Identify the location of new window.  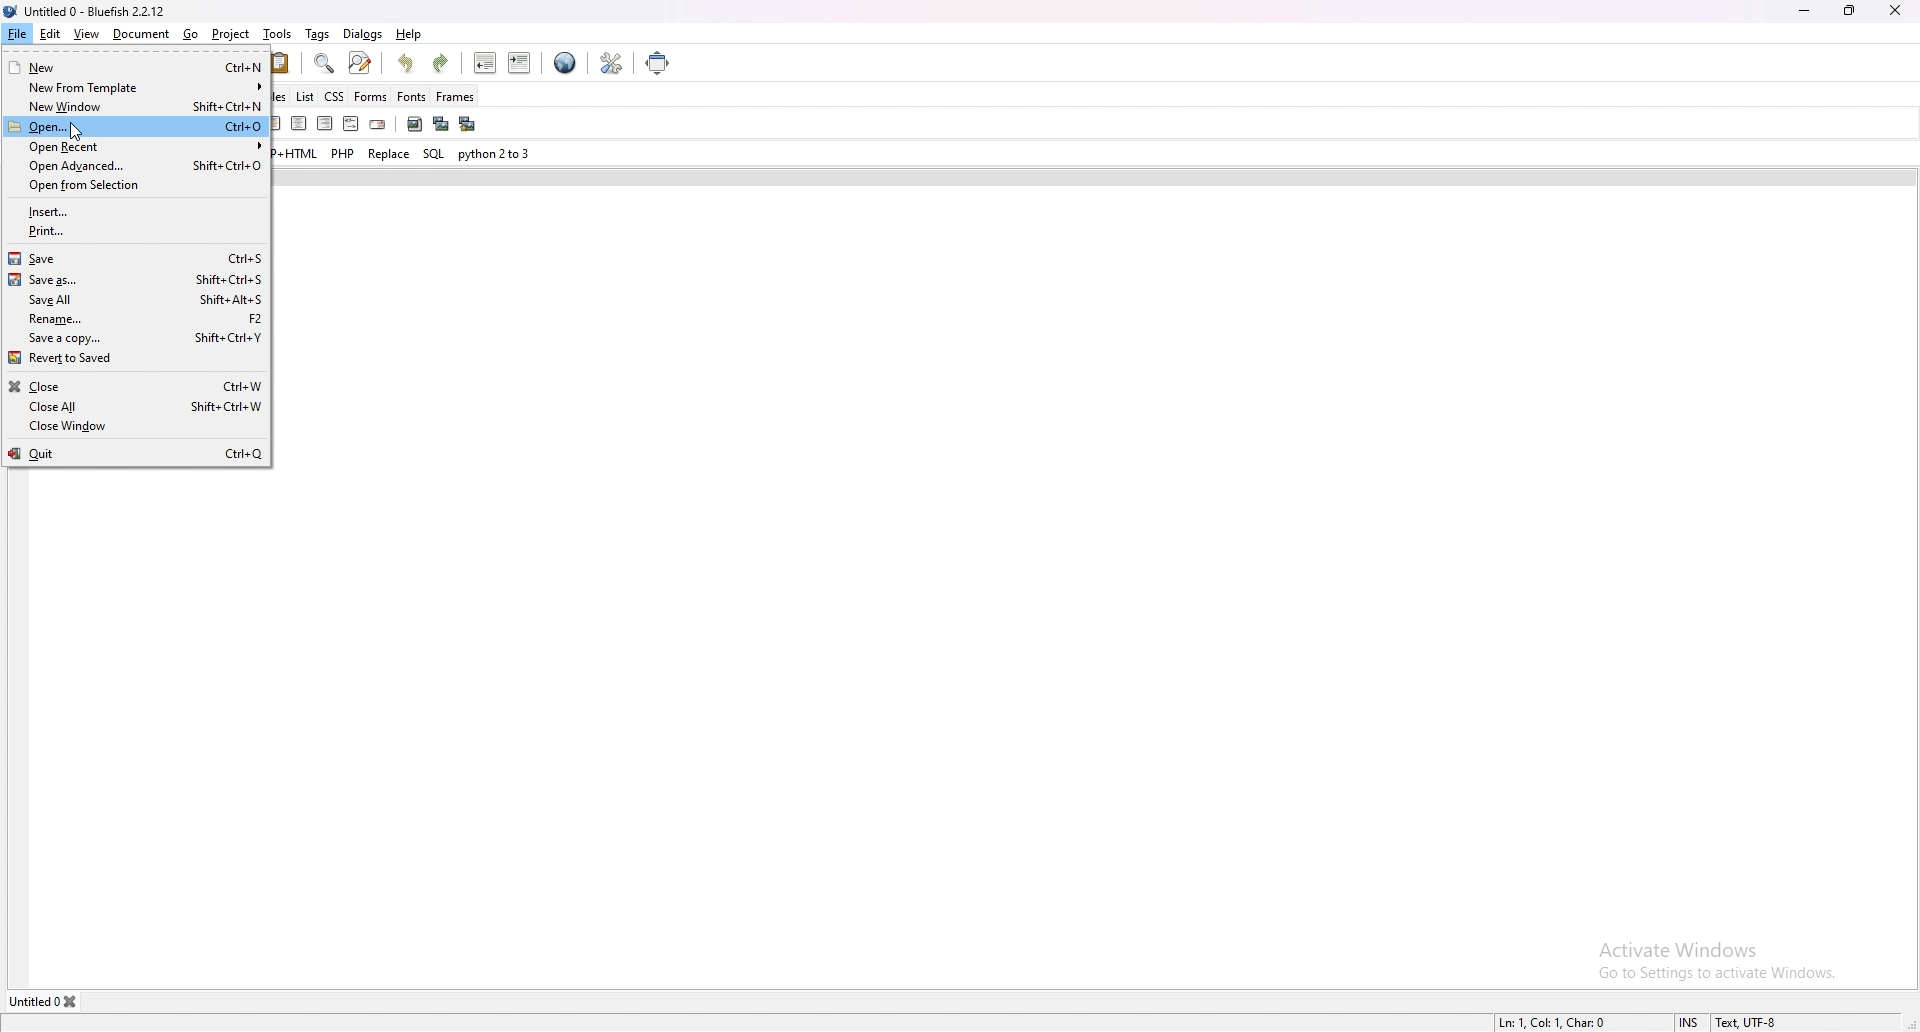
(68, 106).